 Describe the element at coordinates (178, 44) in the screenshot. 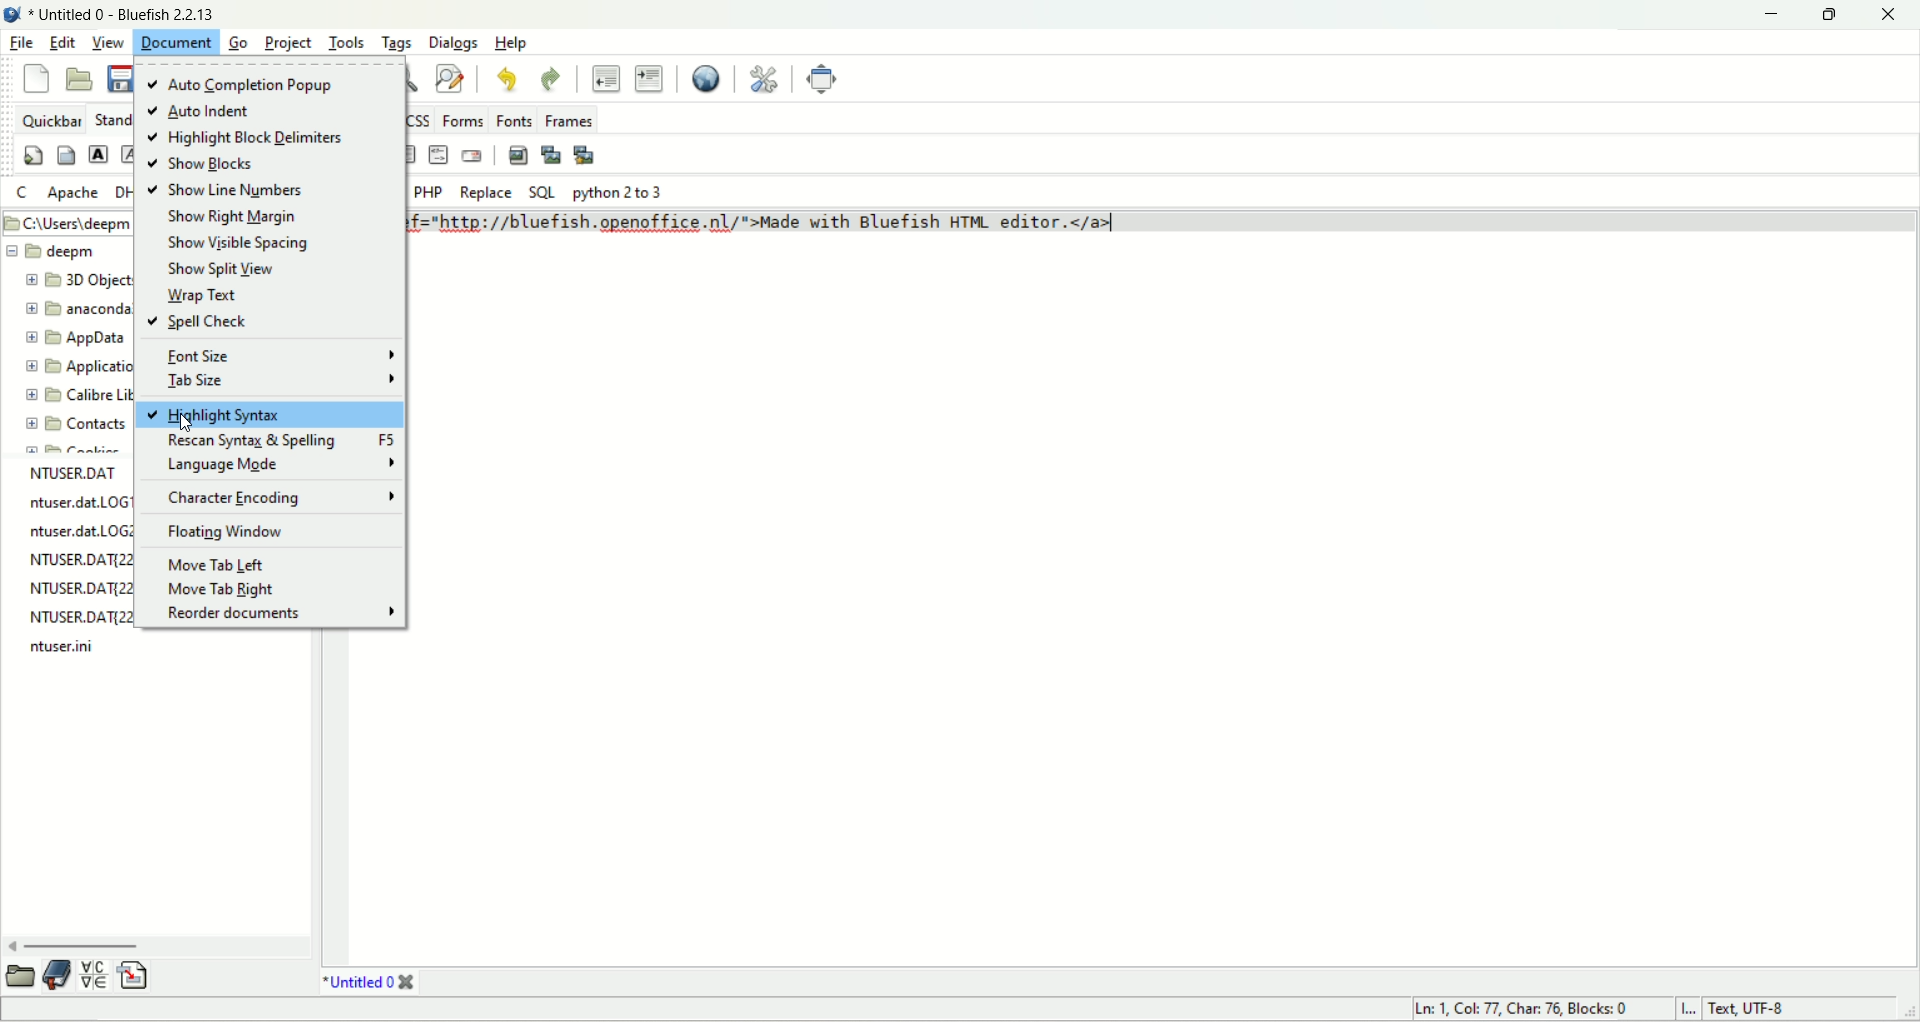

I see `document` at that location.